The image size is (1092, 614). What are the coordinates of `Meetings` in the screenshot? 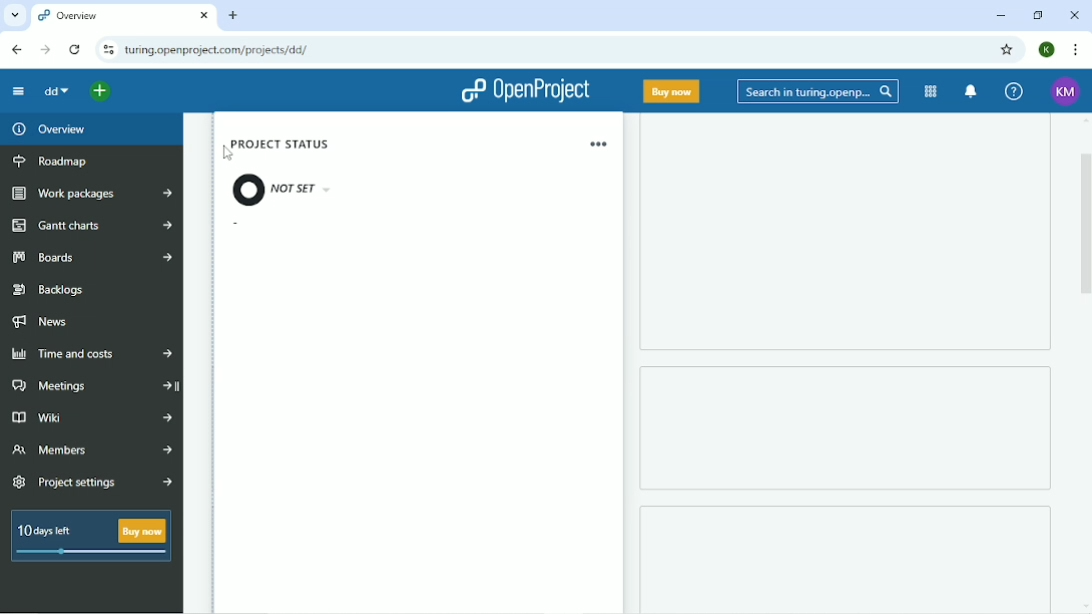 It's located at (91, 387).